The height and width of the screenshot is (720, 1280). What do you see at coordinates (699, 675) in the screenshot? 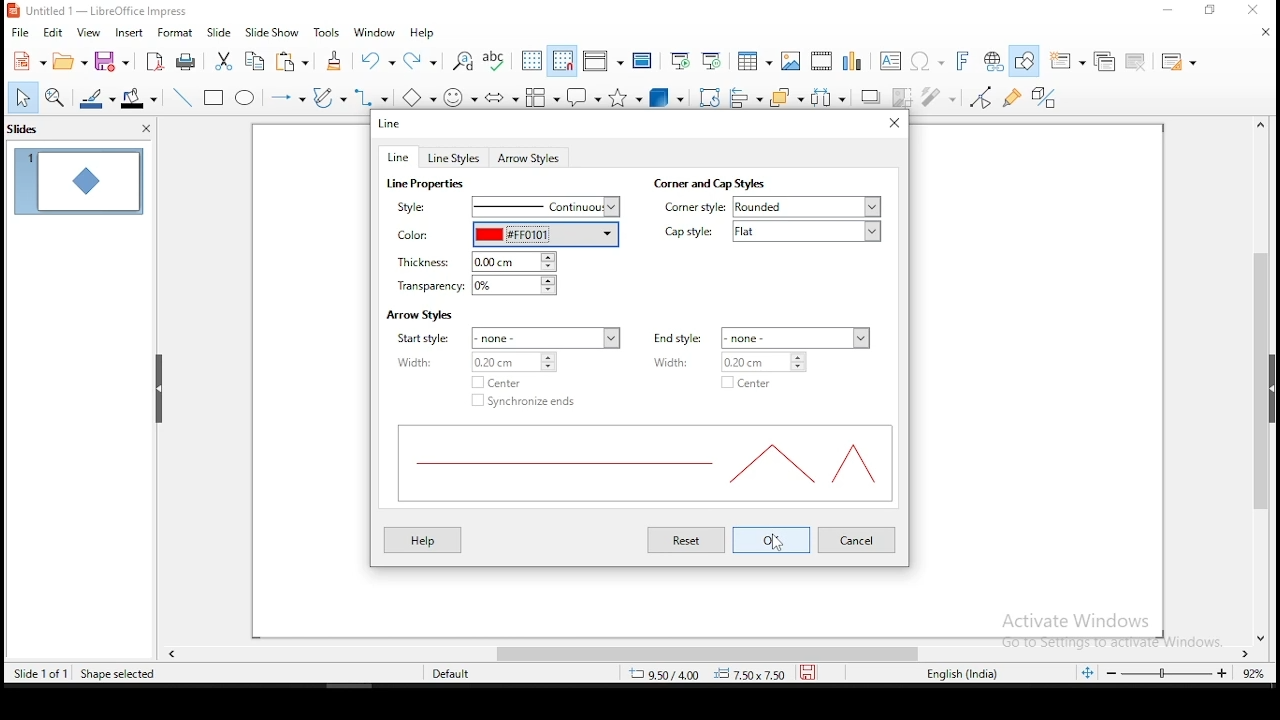
I see `9.50/4.00 7.50x7.50` at bounding box center [699, 675].